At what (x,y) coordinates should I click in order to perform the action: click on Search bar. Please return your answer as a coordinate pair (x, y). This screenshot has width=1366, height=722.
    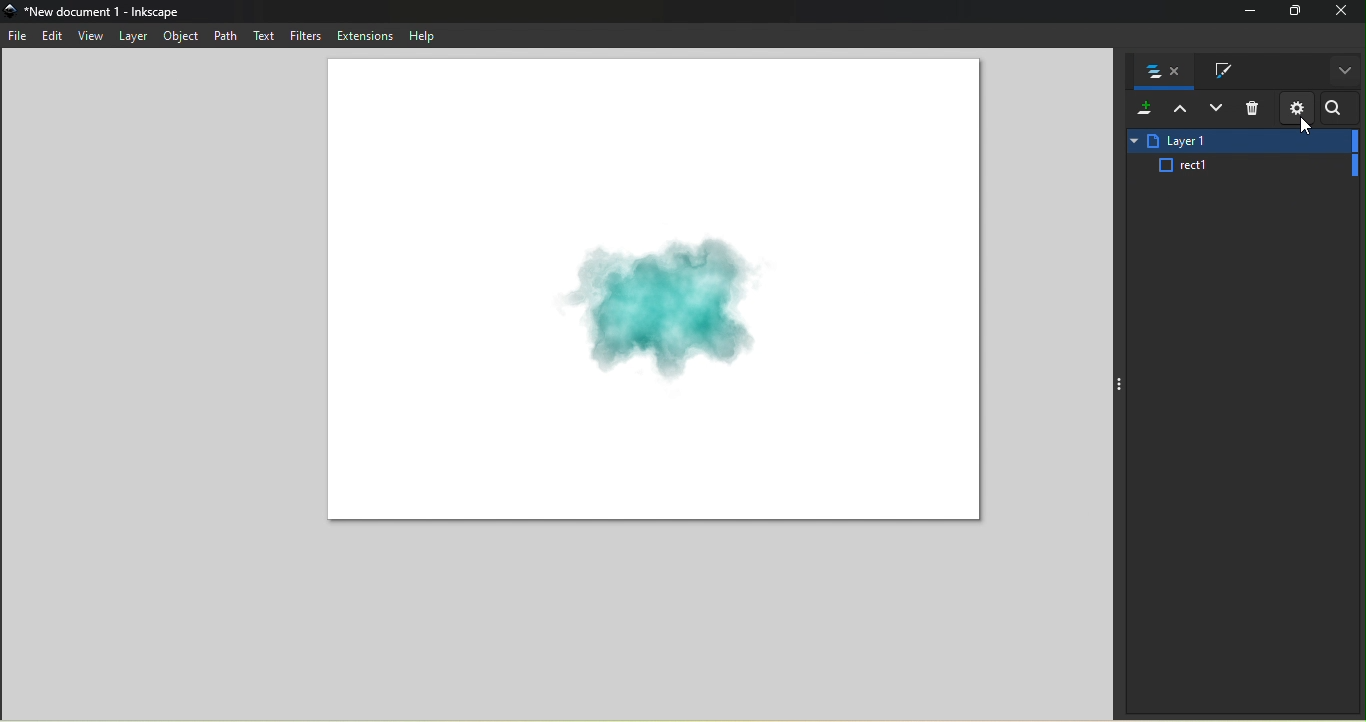
    Looking at the image, I should click on (1337, 110).